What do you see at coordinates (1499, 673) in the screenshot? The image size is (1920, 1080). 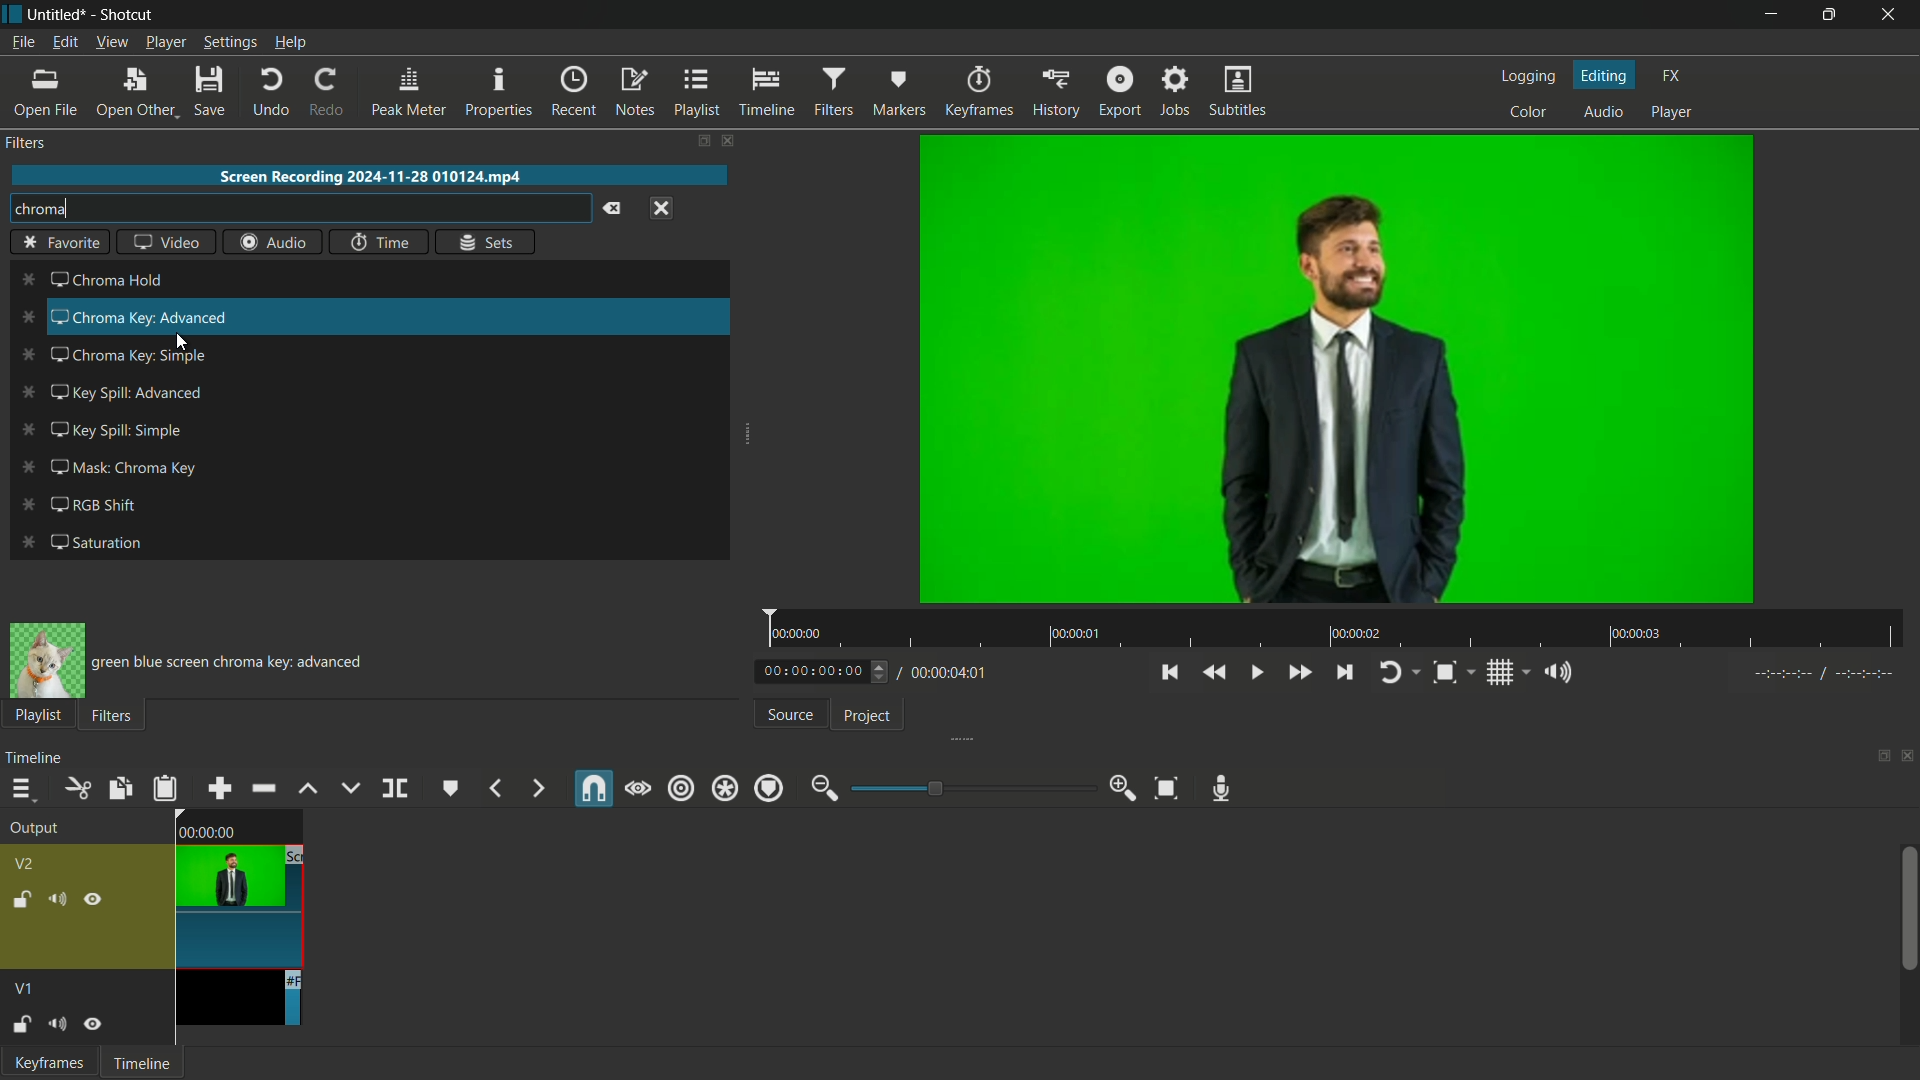 I see `toggle grid` at bounding box center [1499, 673].